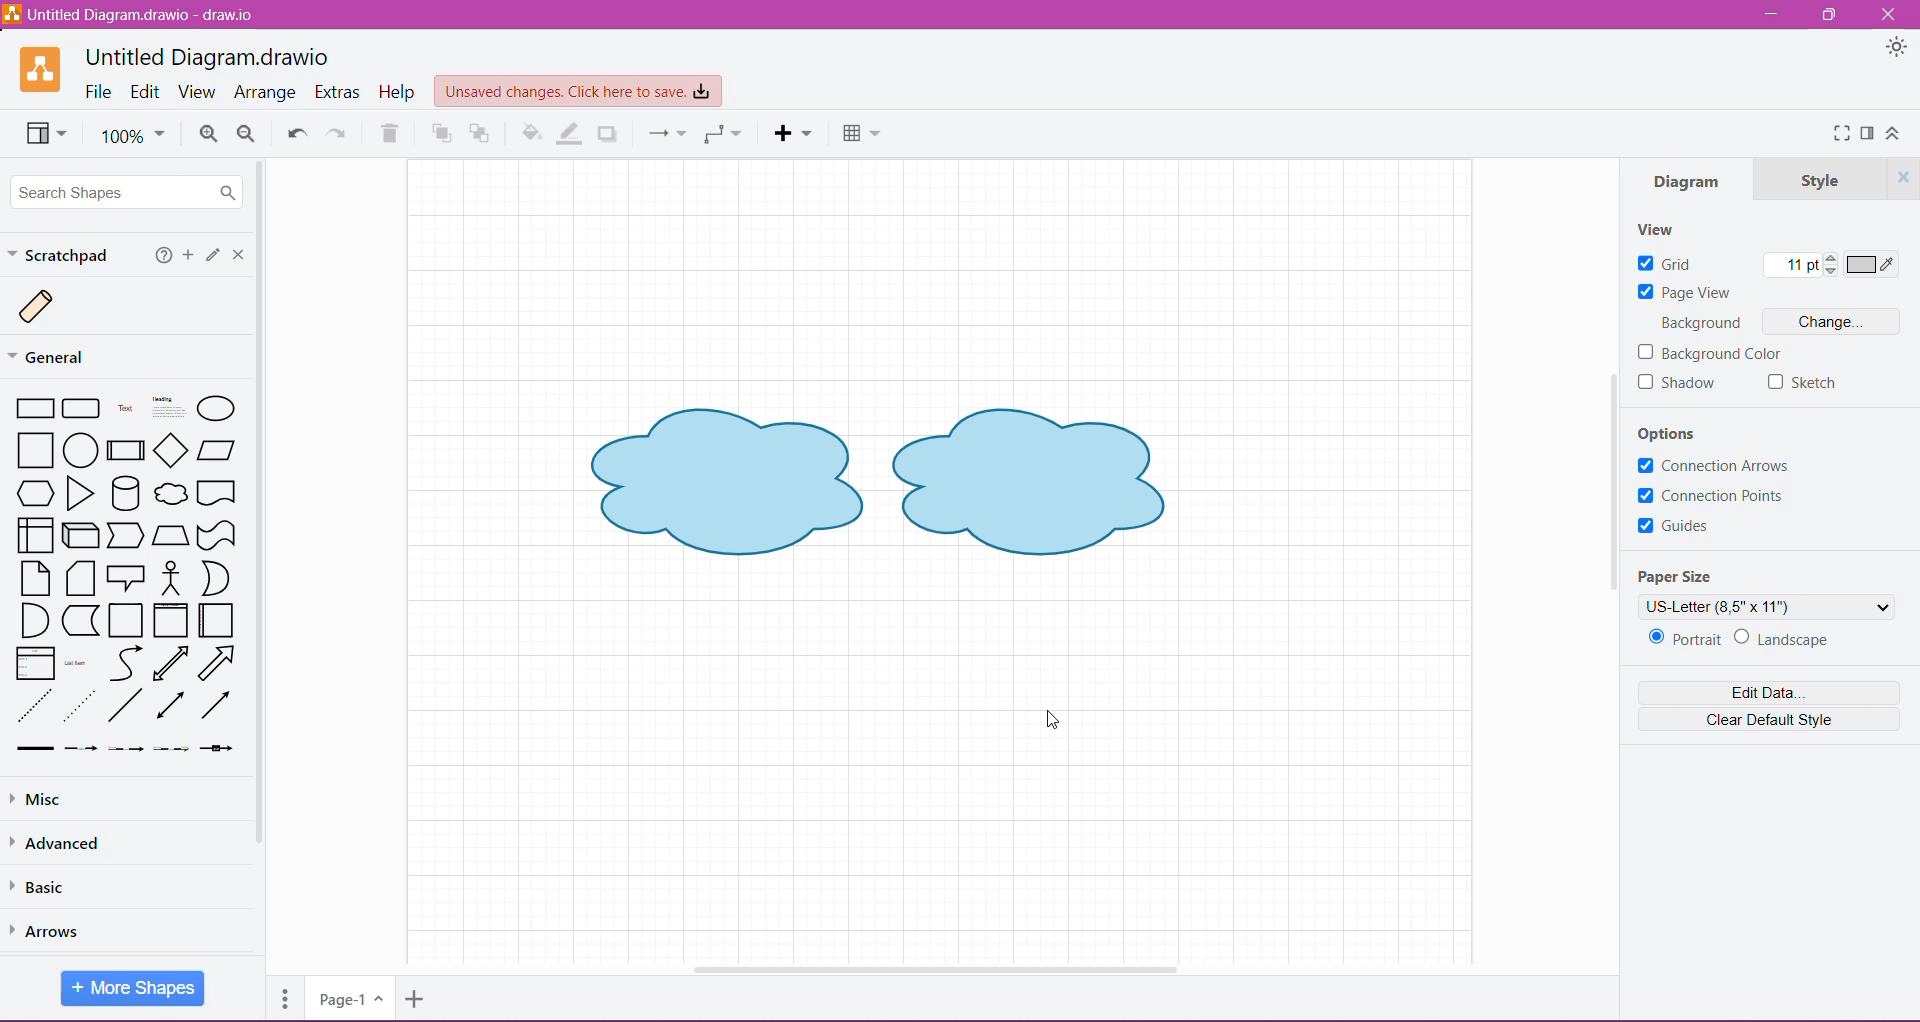 The width and height of the screenshot is (1920, 1022). Describe the element at coordinates (1872, 266) in the screenshot. I see `Set the Grid color` at that location.